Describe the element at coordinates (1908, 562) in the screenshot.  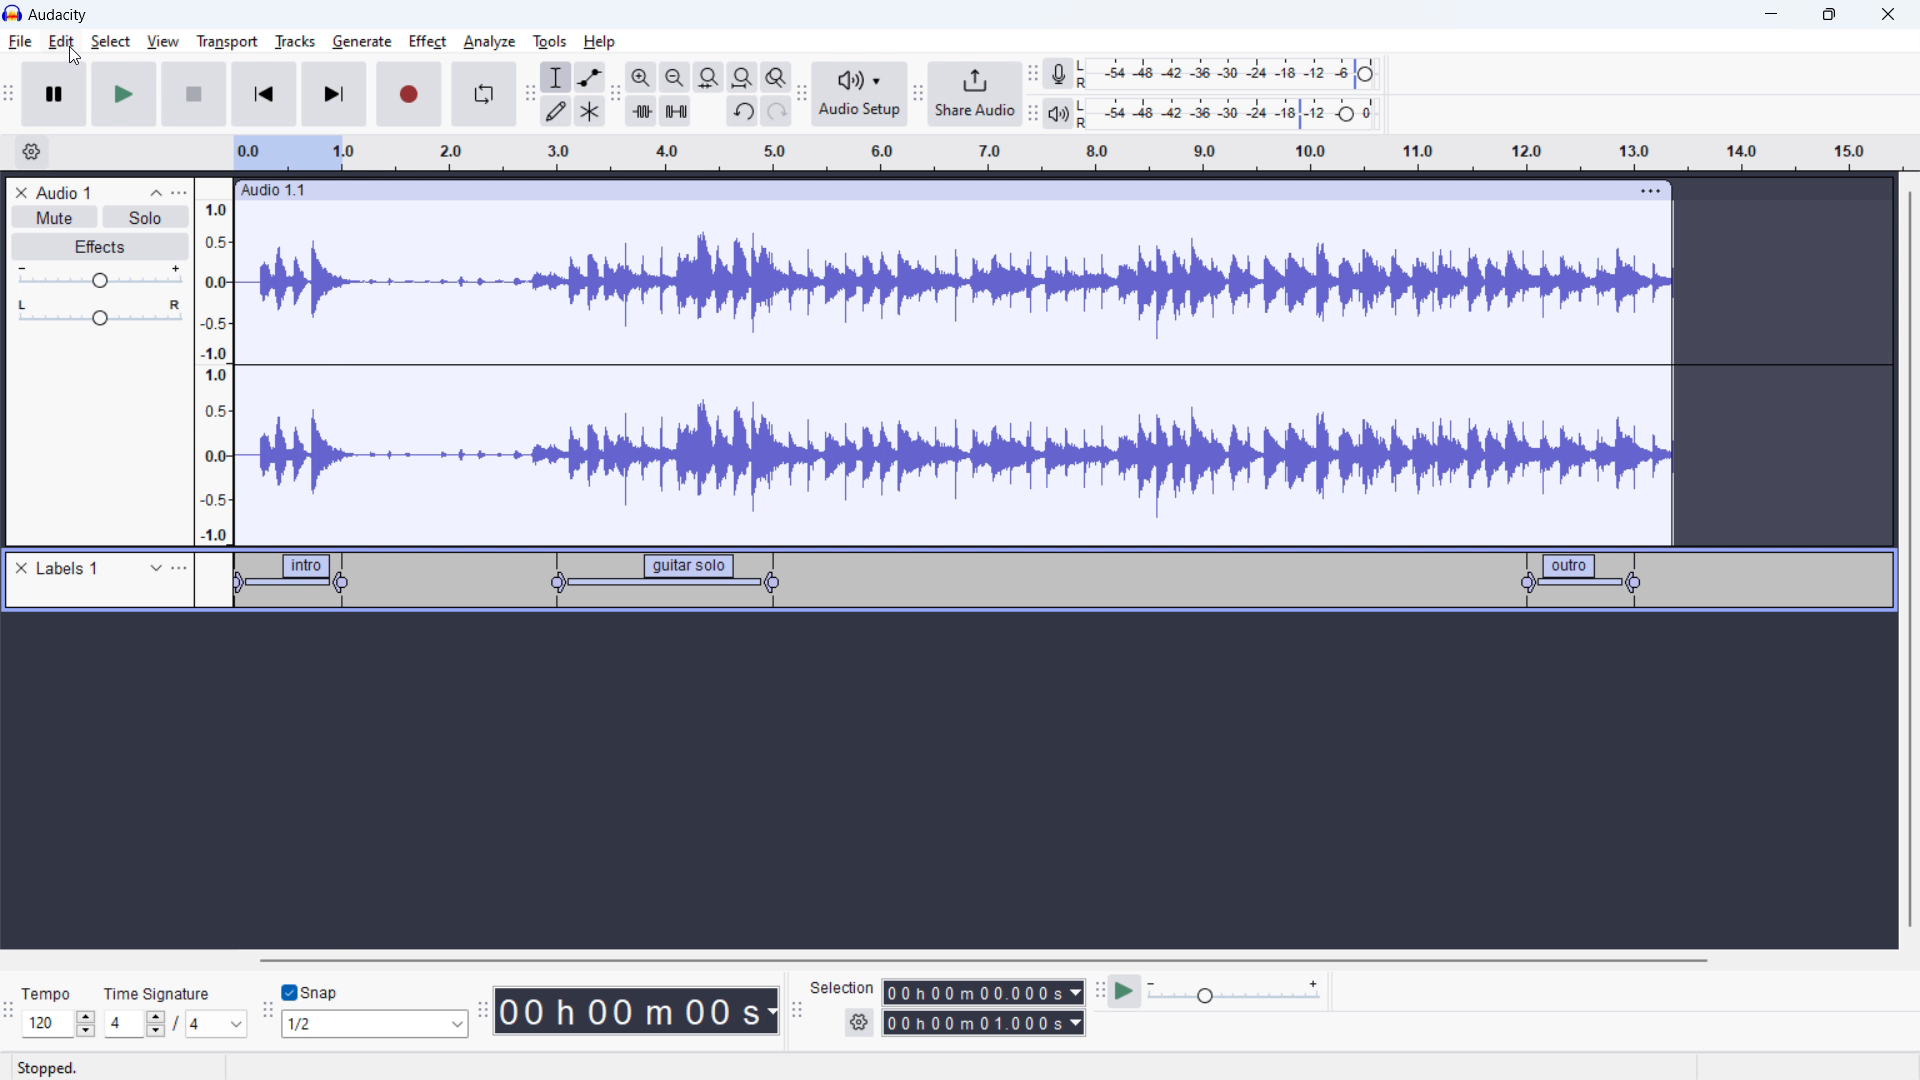
I see `vertical scrollbar` at that location.